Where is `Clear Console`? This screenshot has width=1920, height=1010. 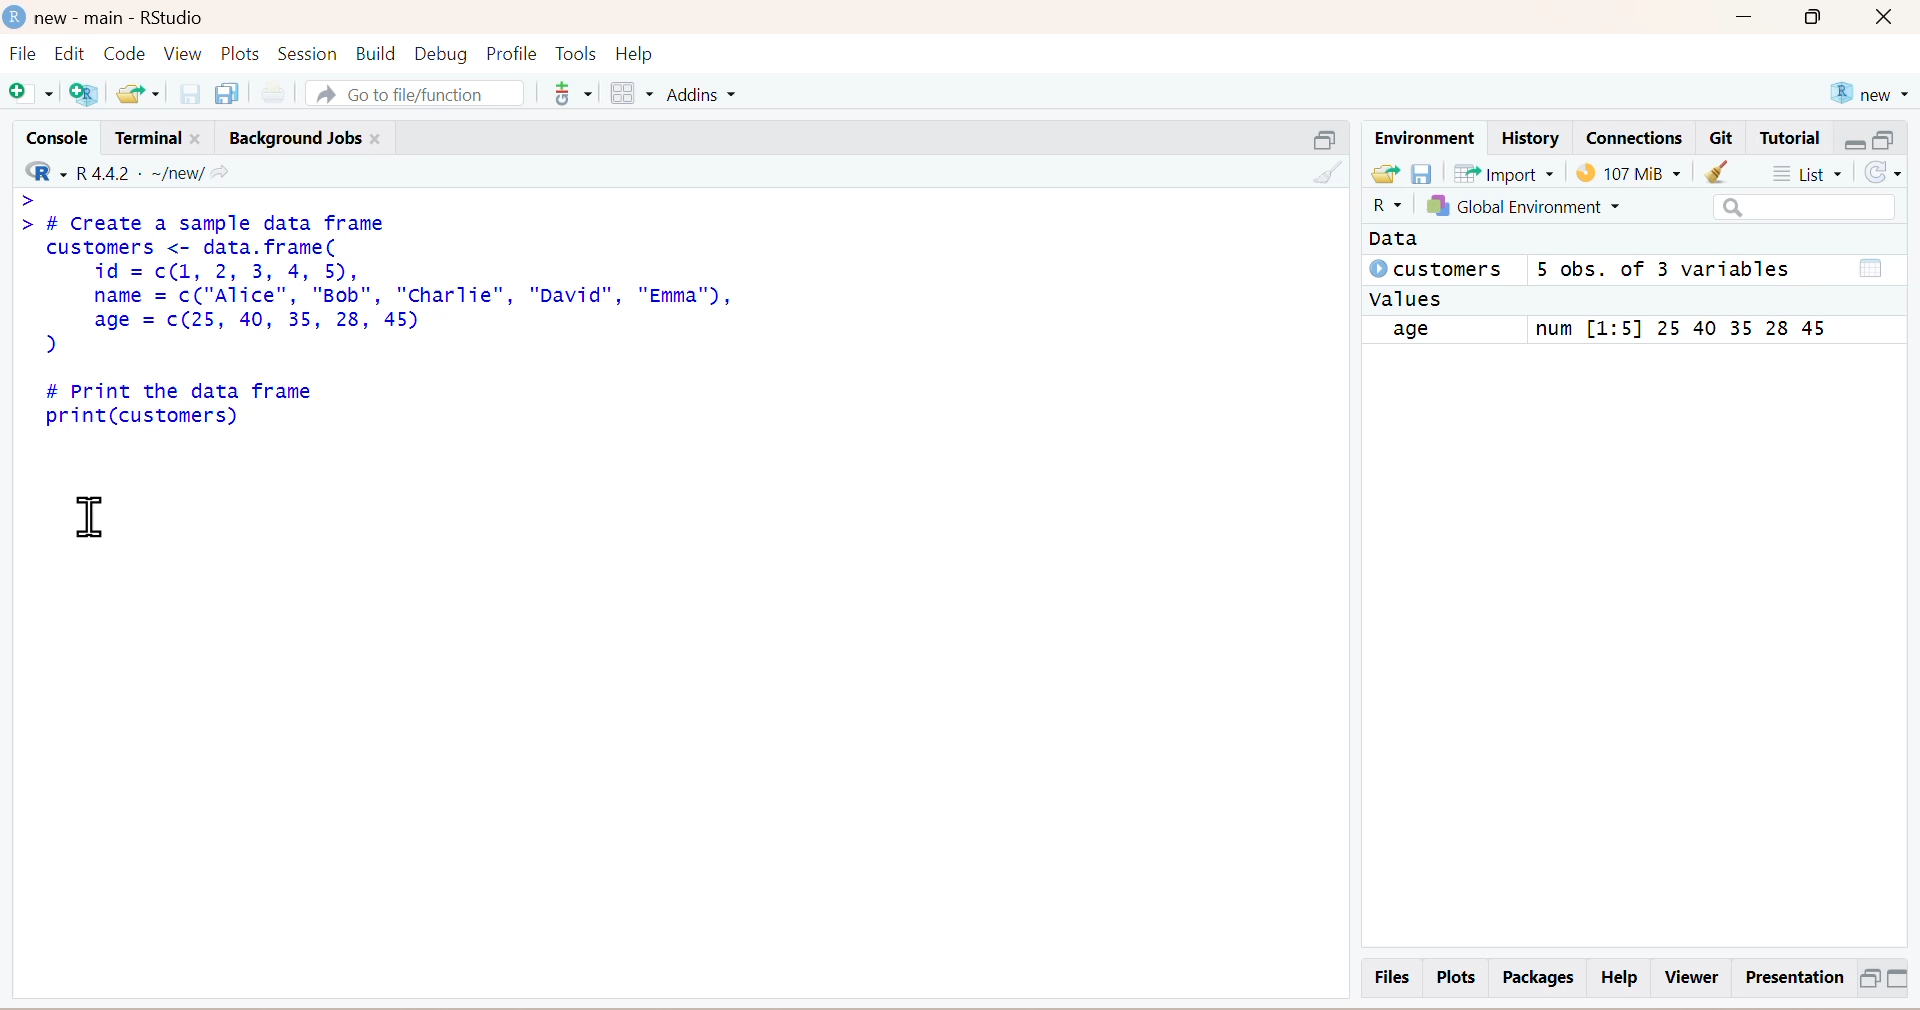
Clear Console is located at coordinates (1323, 171).